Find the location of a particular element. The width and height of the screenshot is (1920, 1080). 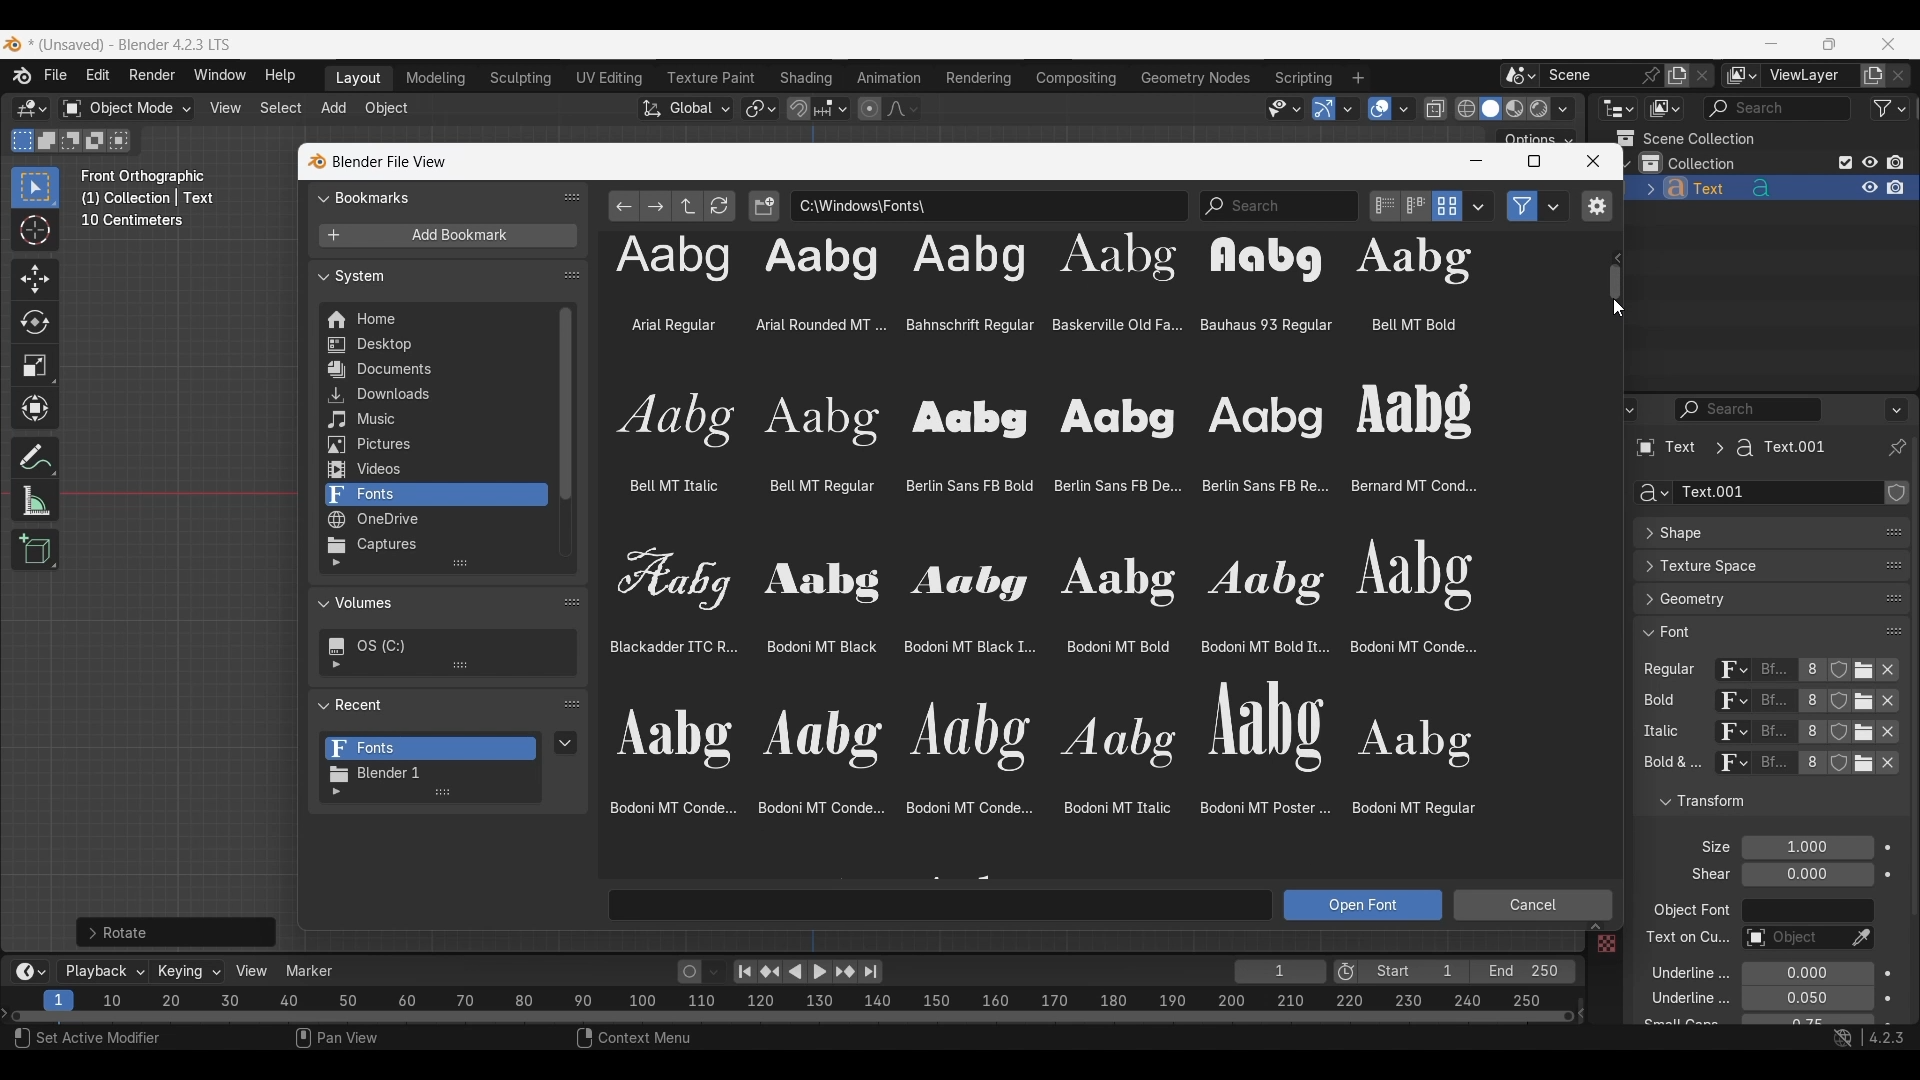

Transform pivot point is located at coordinates (760, 109).